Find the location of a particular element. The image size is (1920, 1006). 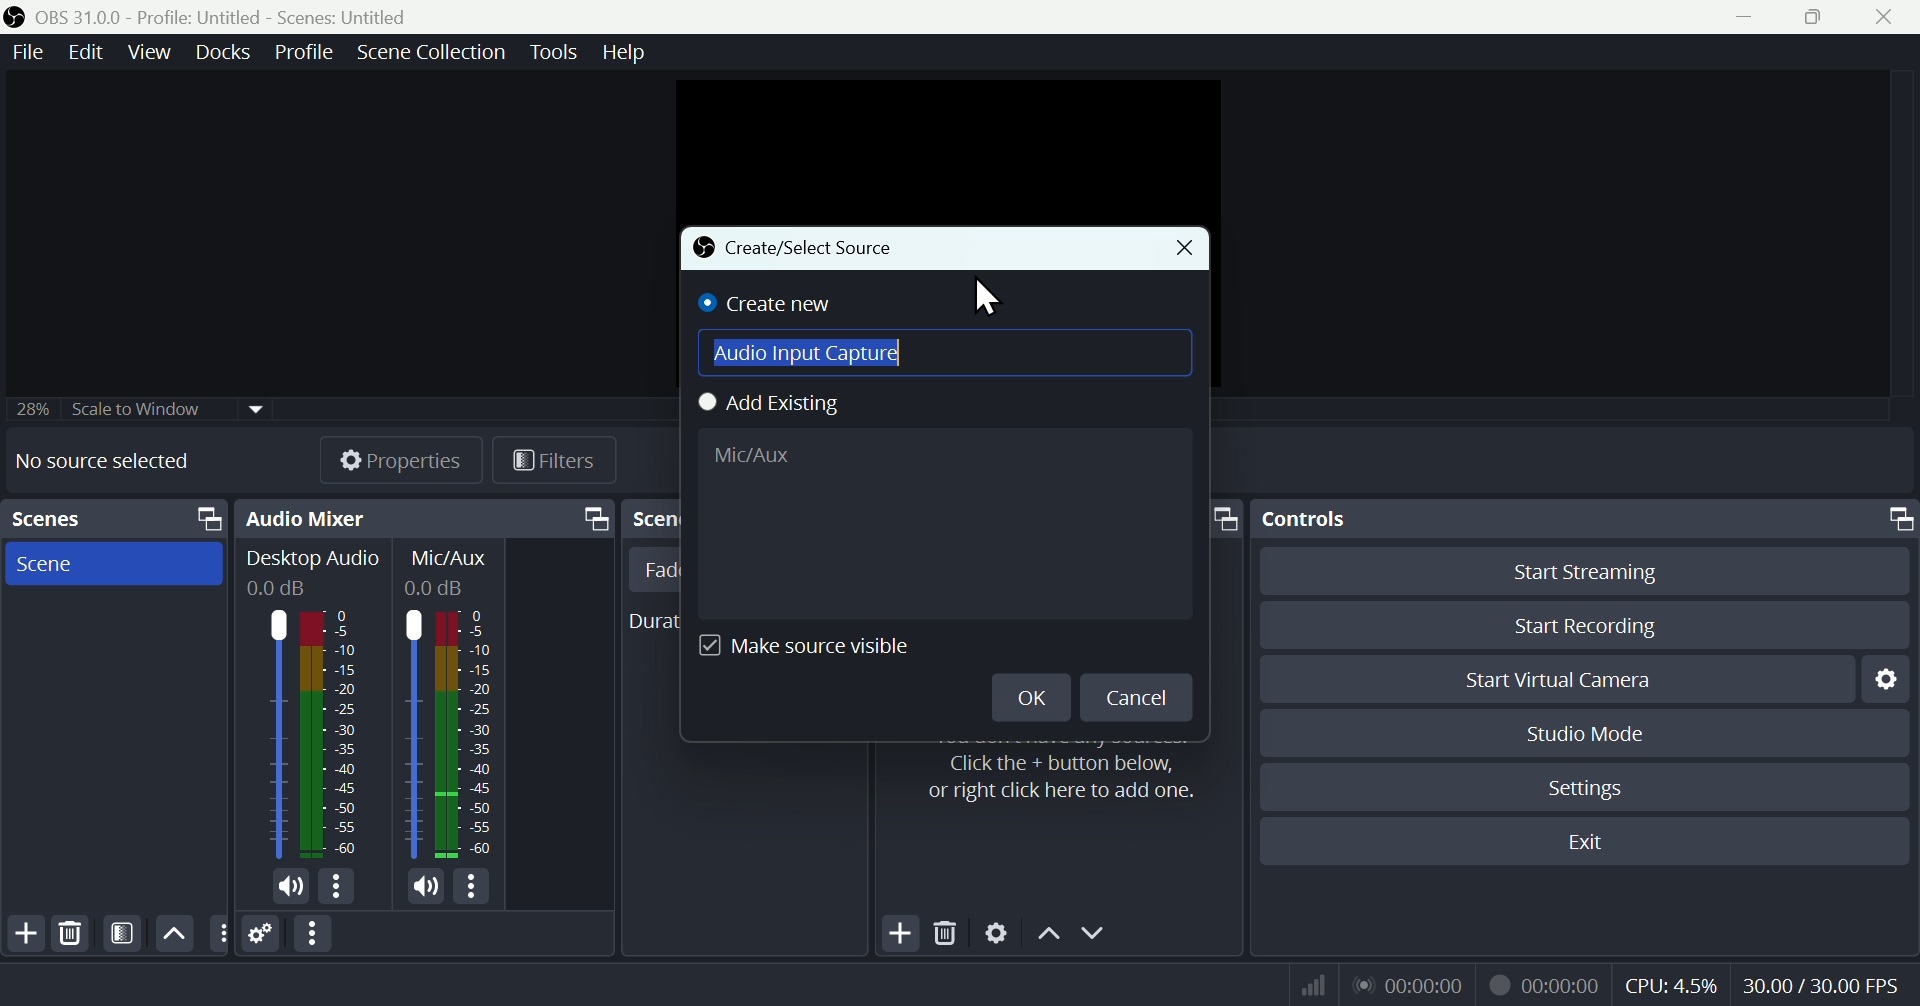

help is located at coordinates (624, 52).